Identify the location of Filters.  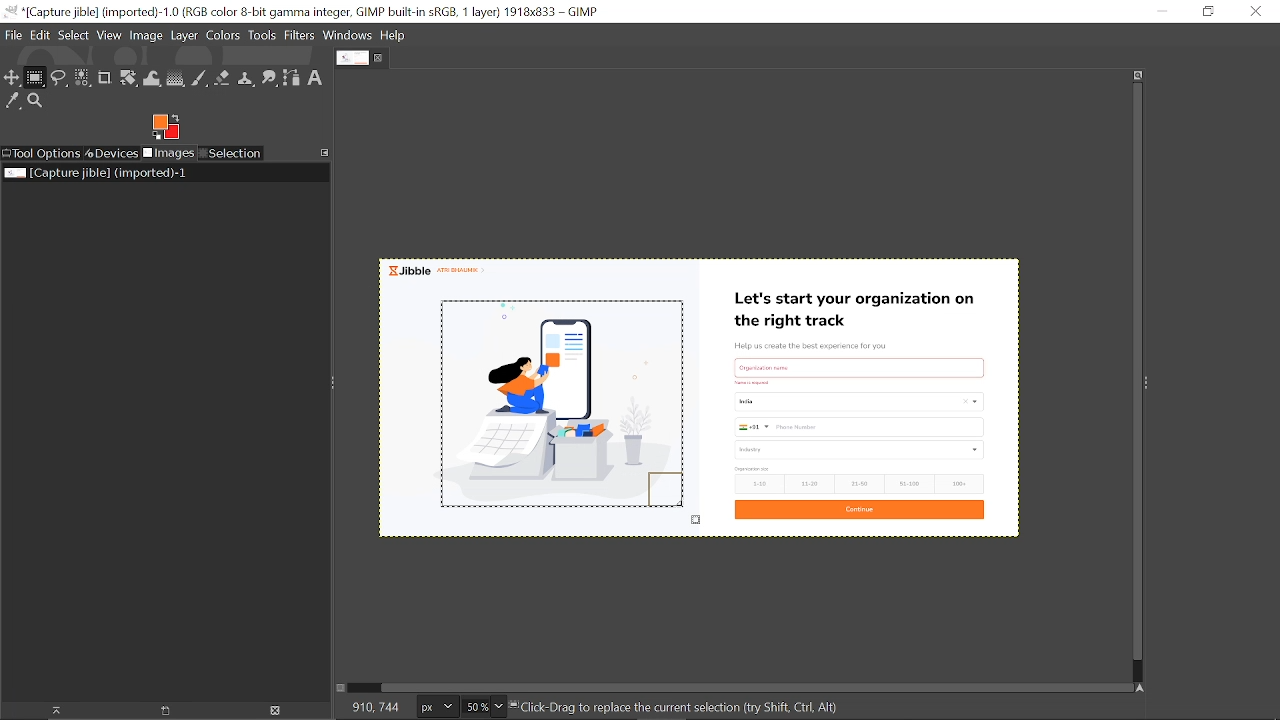
(300, 36).